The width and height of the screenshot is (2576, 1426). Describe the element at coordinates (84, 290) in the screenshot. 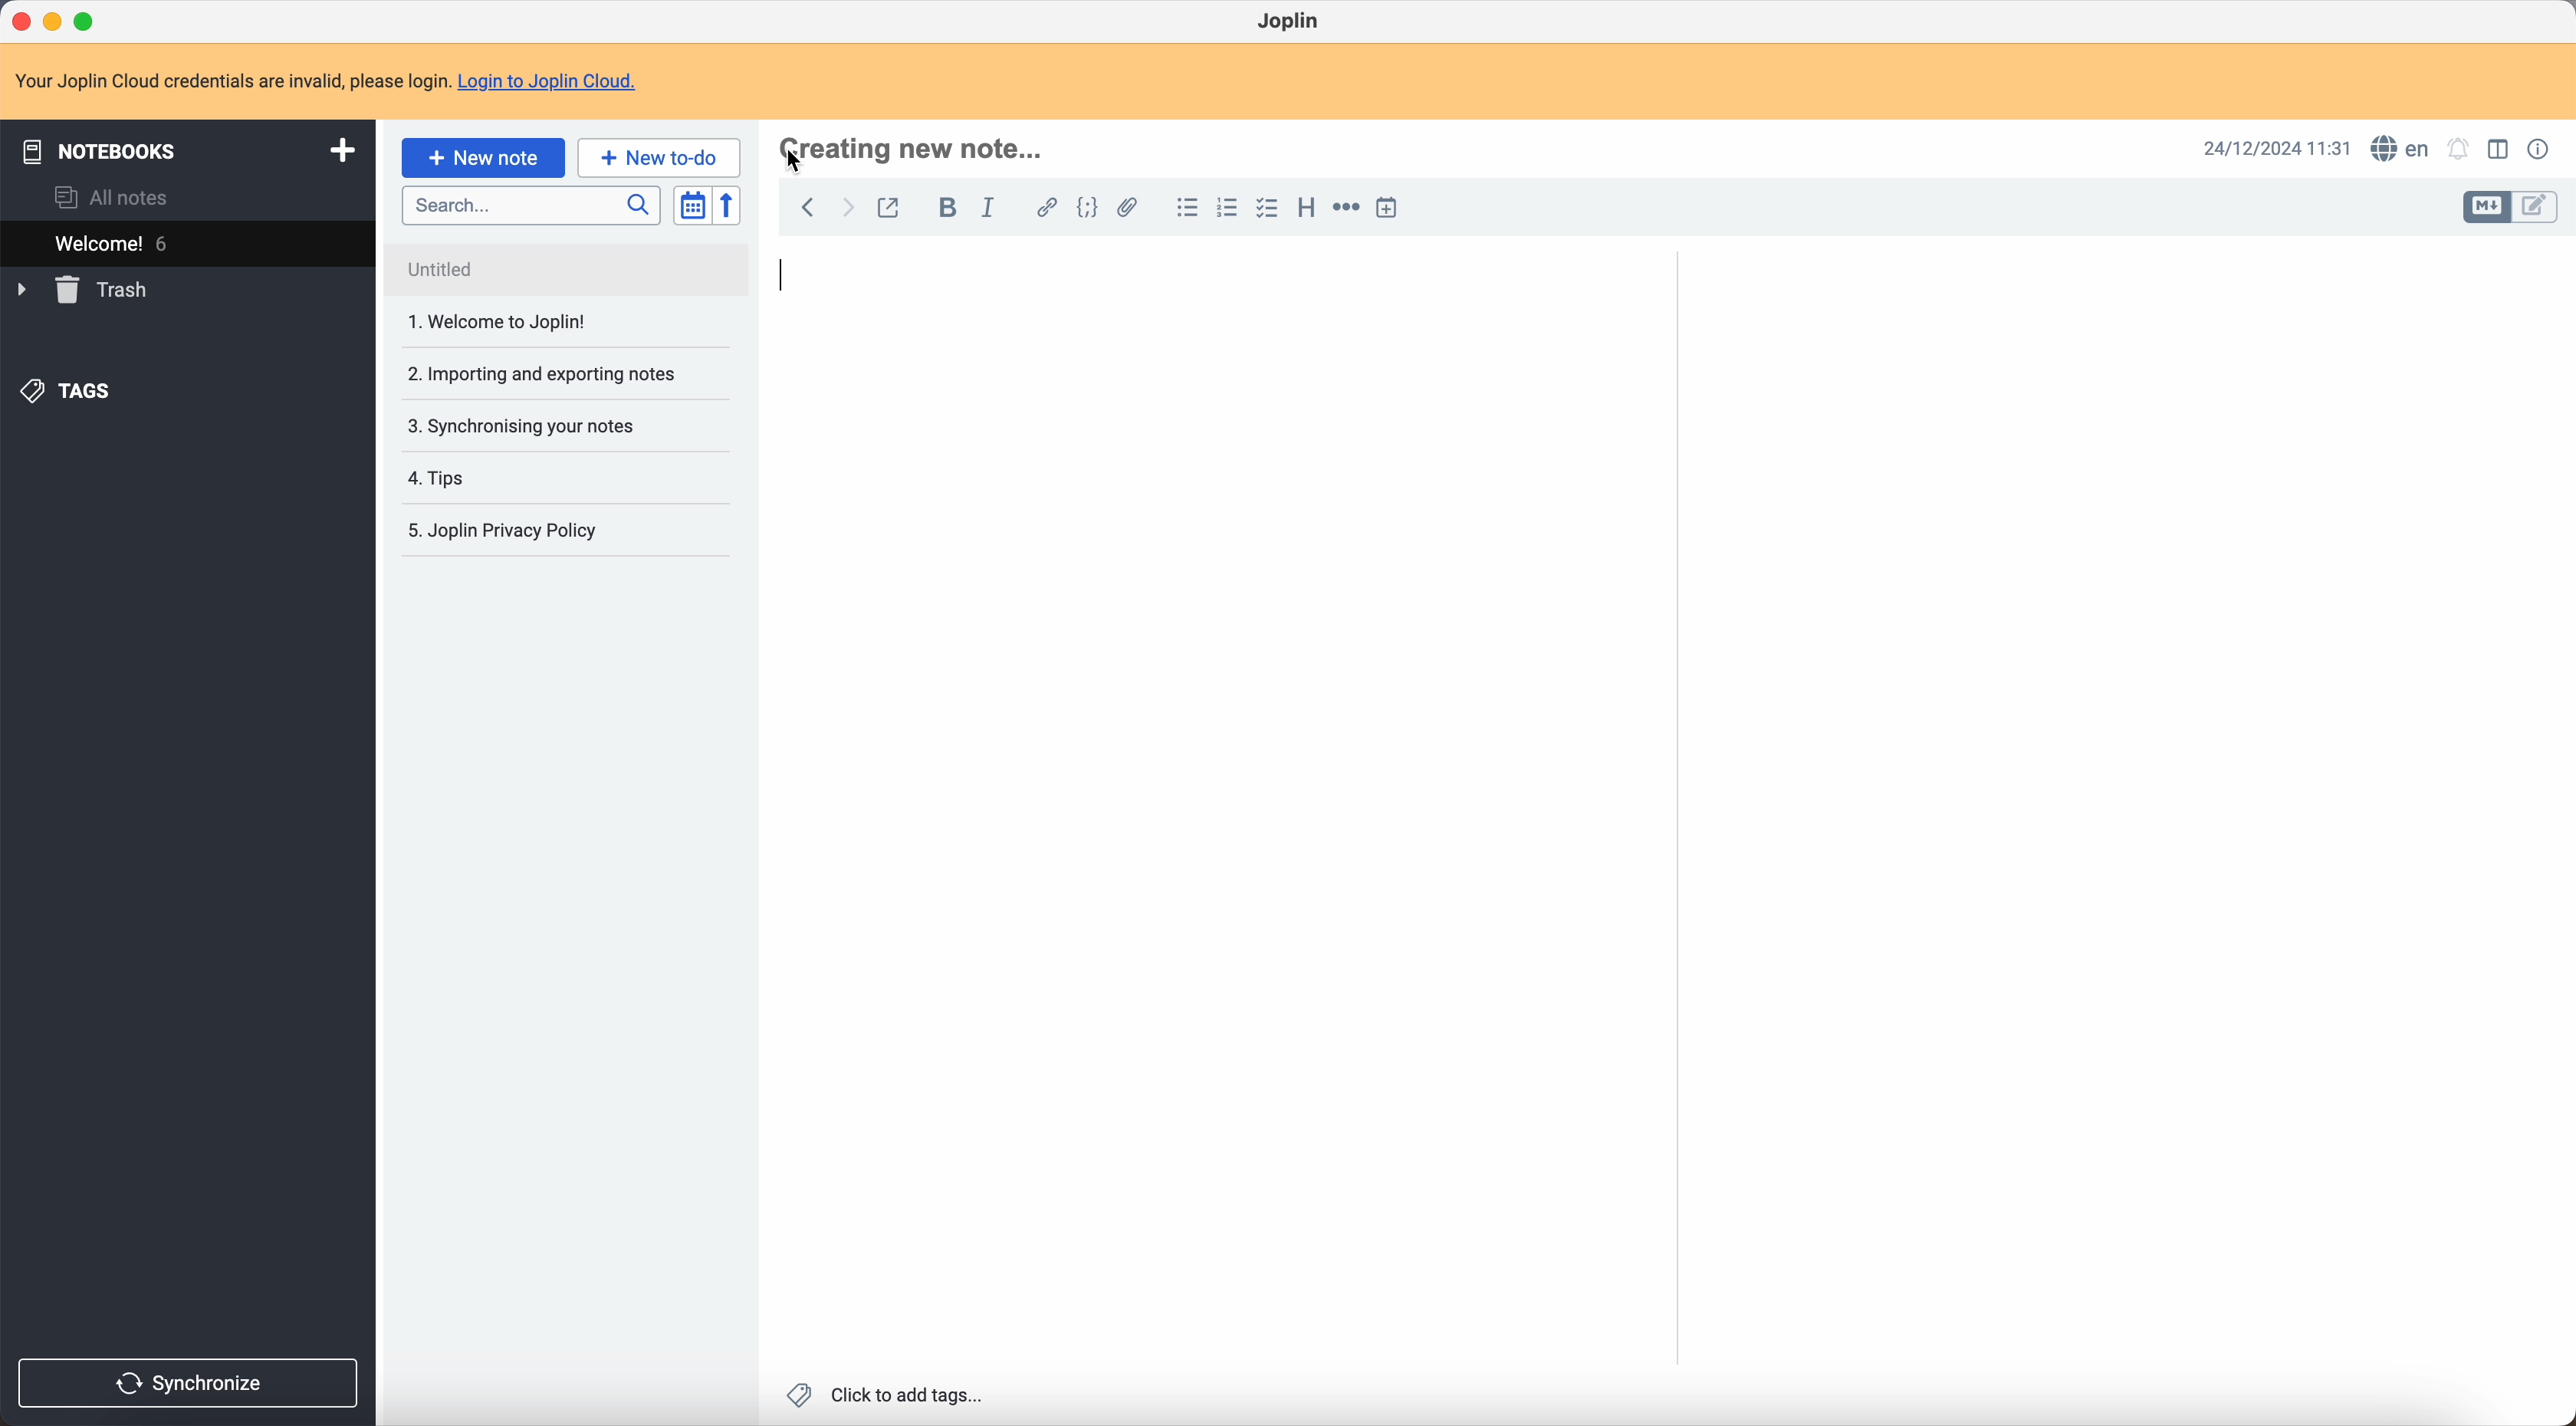

I see `trash` at that location.